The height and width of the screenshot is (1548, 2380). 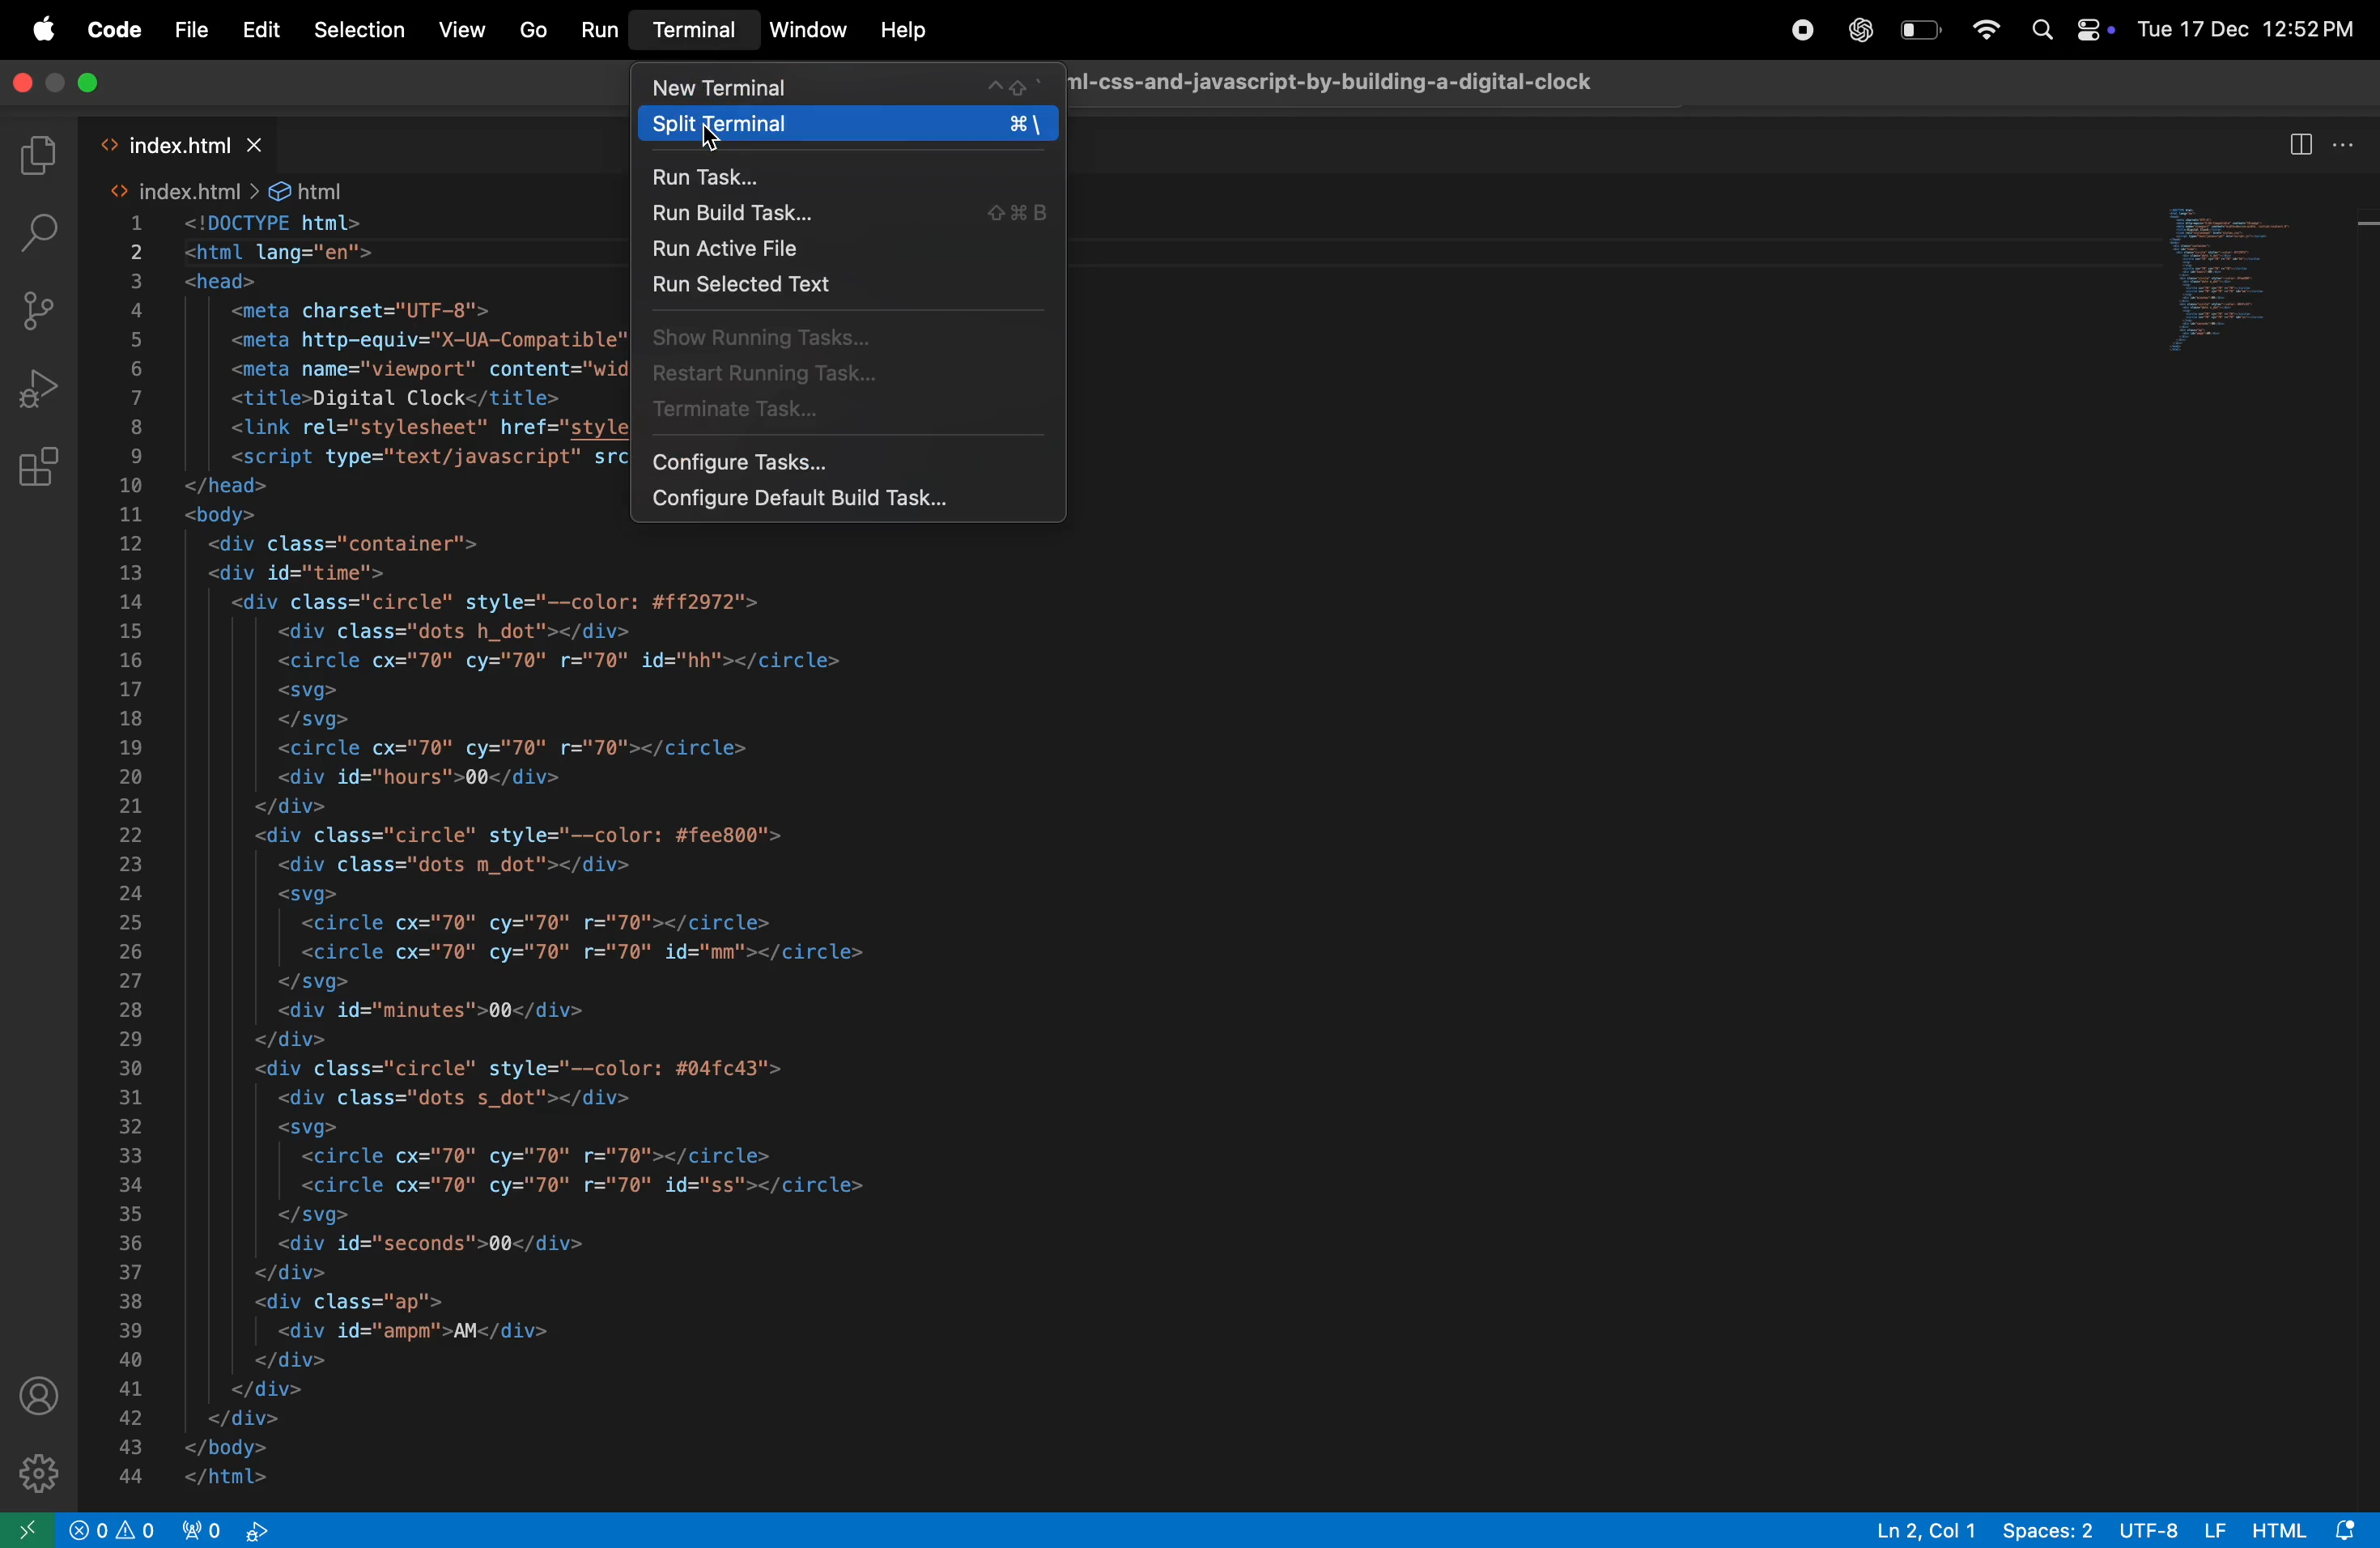 What do you see at coordinates (398, 850) in the screenshot?
I see `<!DOCTYPE html>
<html lang="en">
<head>
<meta charset="UTF-8">
<meta http-equiv="X-UA-Compatible" content="IE=edge'>
<meta name="viewport" content="width=device-width, initial-scale=1.0">
<title>Digital Clock</title>
<link rel="stylesheet" href="styles.css">
<script type="text/javascript" src="script.js"></script>
</head>
<body>
<div class="container">
<div id="time">
<div class="circle" style="--color: #ff2972">
<div class="dots h_dot"></div>
<circle cx="70" cy="70" r="70" id="hh"></circle>
<svg>
</svg>
<circle cx="70" cy="70" r="70"></circle>
<div id="hours">00</div>
</div>
<div class="circle" style="--color: #fee800">
<div class="dots m_dot"></div>
<svg>
<circle cx="70" cy="70" r="70"></circle>
<circle cx="70" cy="70" r="70" id="mm"></circle>
</svg>
<div id="minutes">00</div>
</div>
<div class="circle" style="--color: #04fc43">
<div class="dots s_dot"></div>
<svg>
<circle cx="70" cy="70" r="70"></circle>
<circle cx="70" cy="70" r="70" id="ss"></circle>
</svg>
<div id="seconds">00</div>
</div>
<div class="ap">
<div id="ampm">AM</div>
</div>
</div>
</div>
</body>
</html>` at bounding box center [398, 850].